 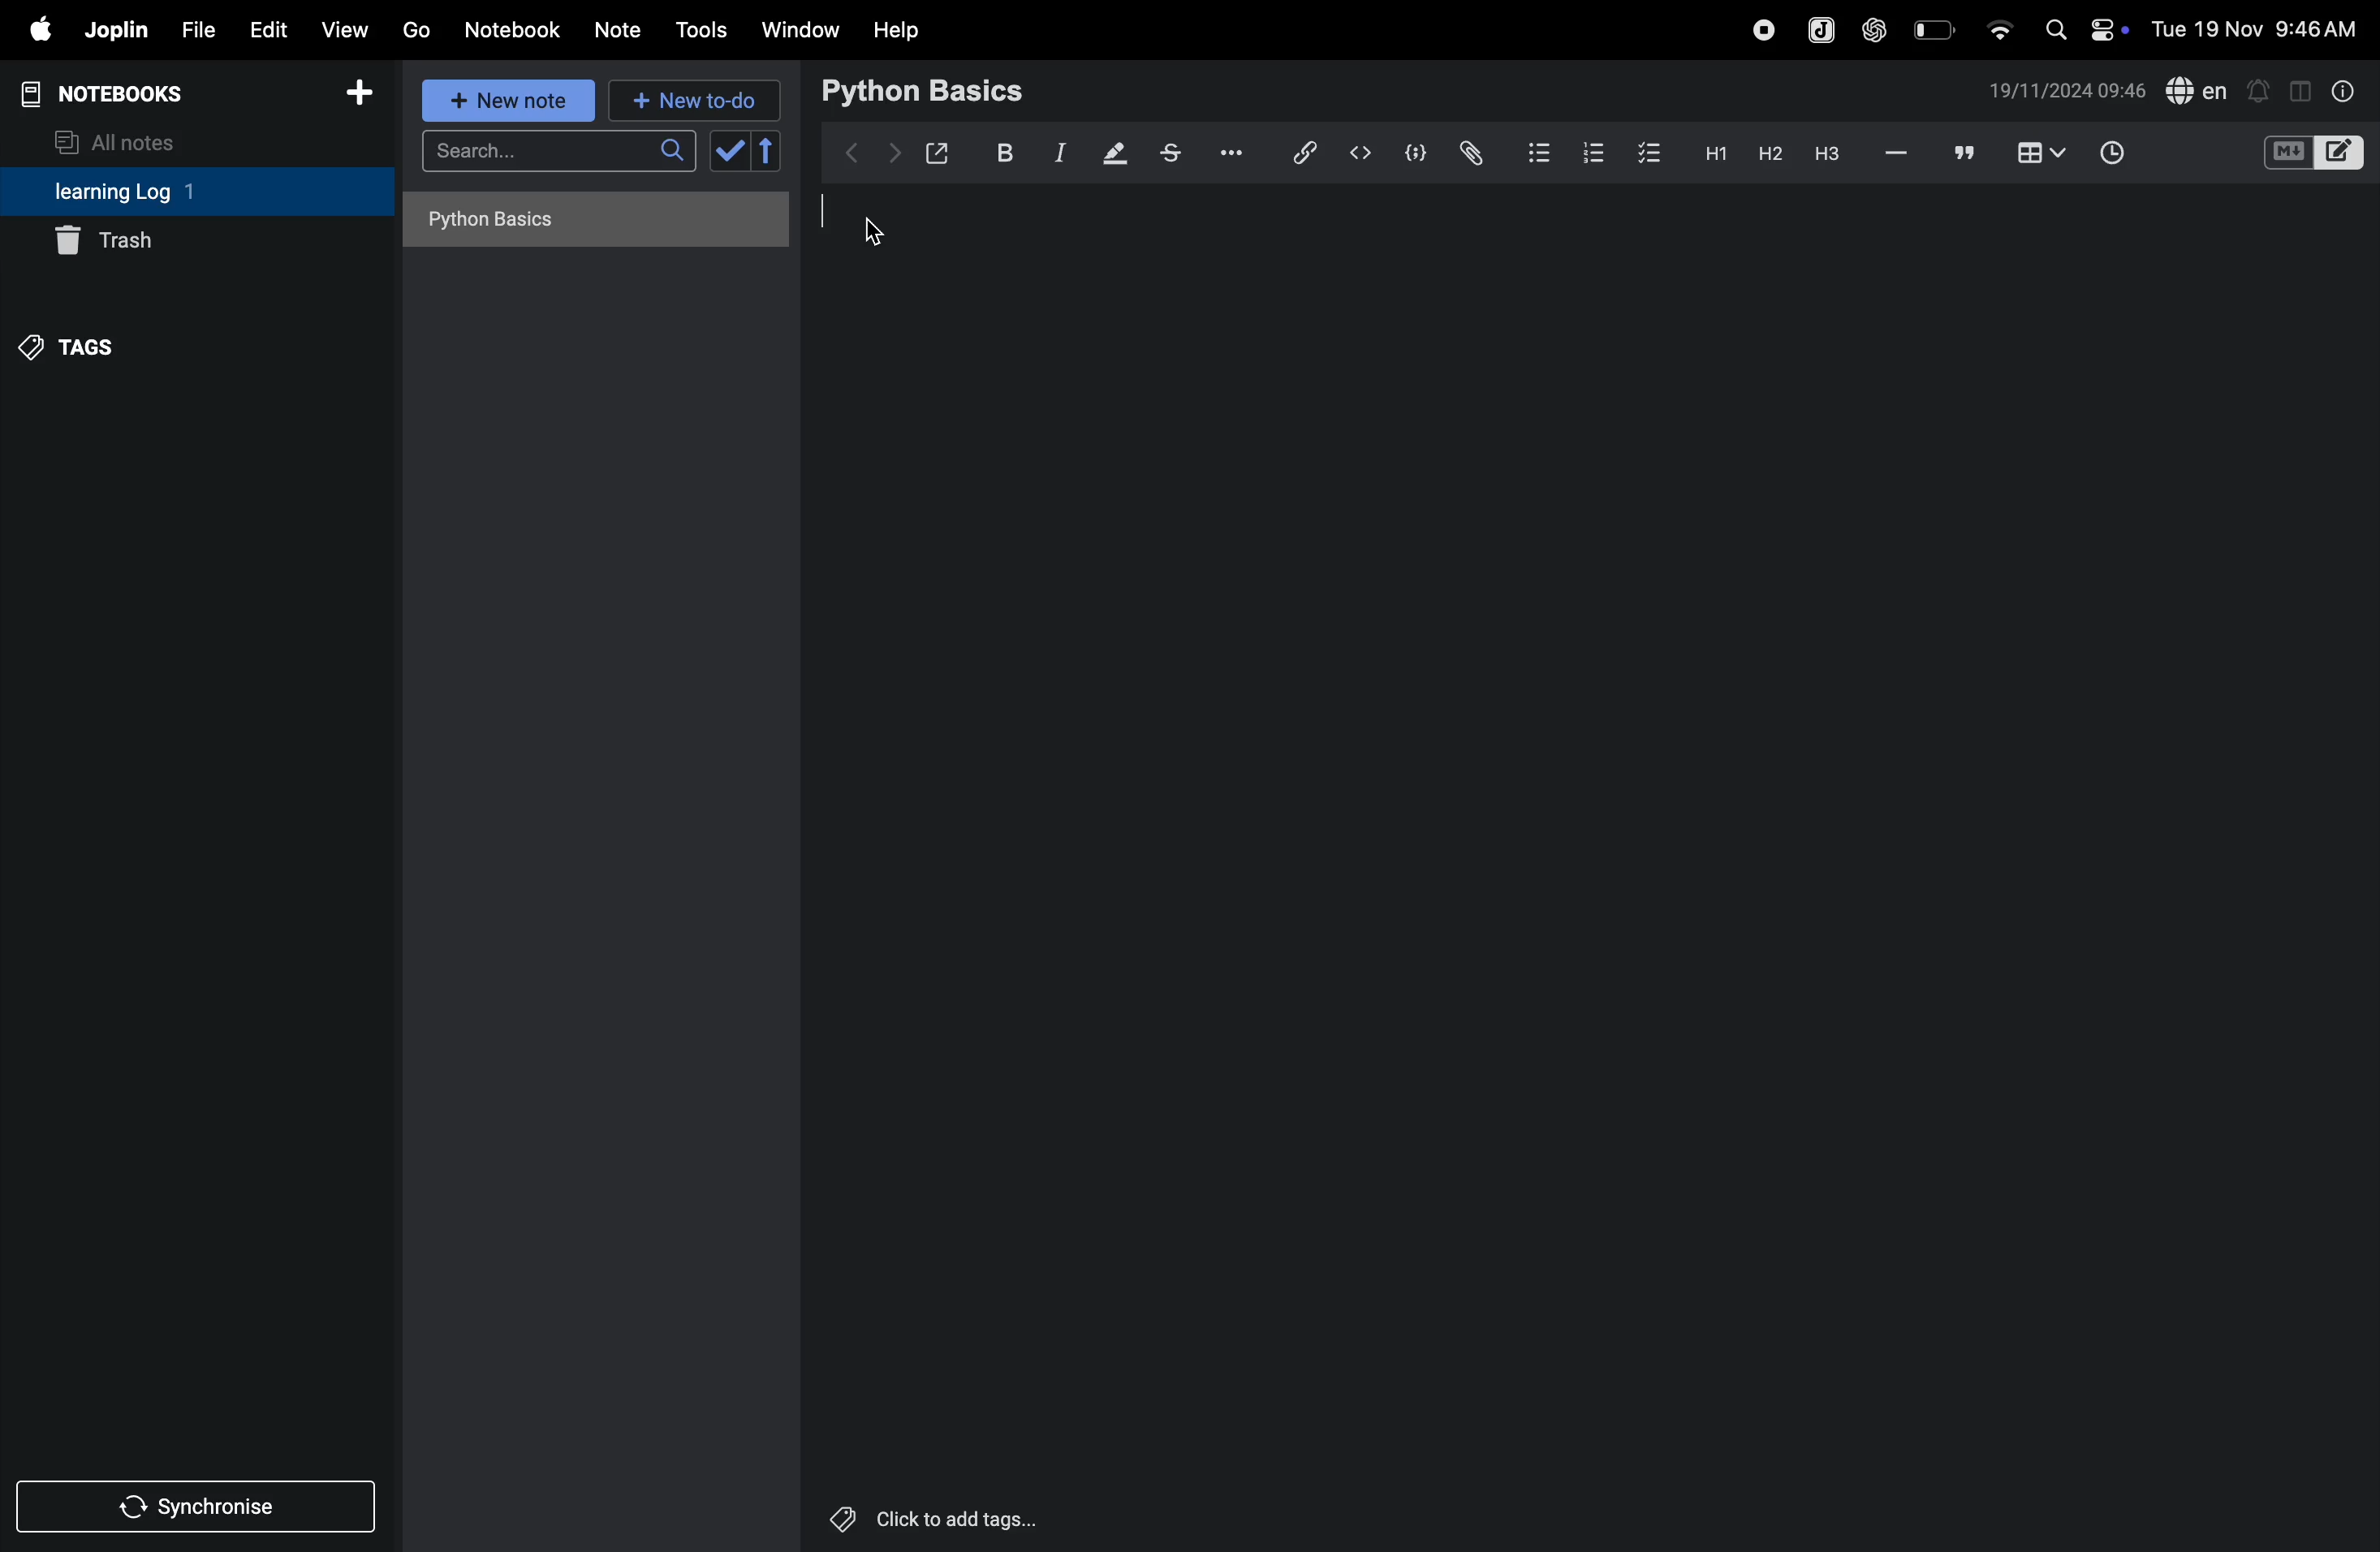 What do you see at coordinates (1362, 153) in the screenshot?
I see `insert code` at bounding box center [1362, 153].